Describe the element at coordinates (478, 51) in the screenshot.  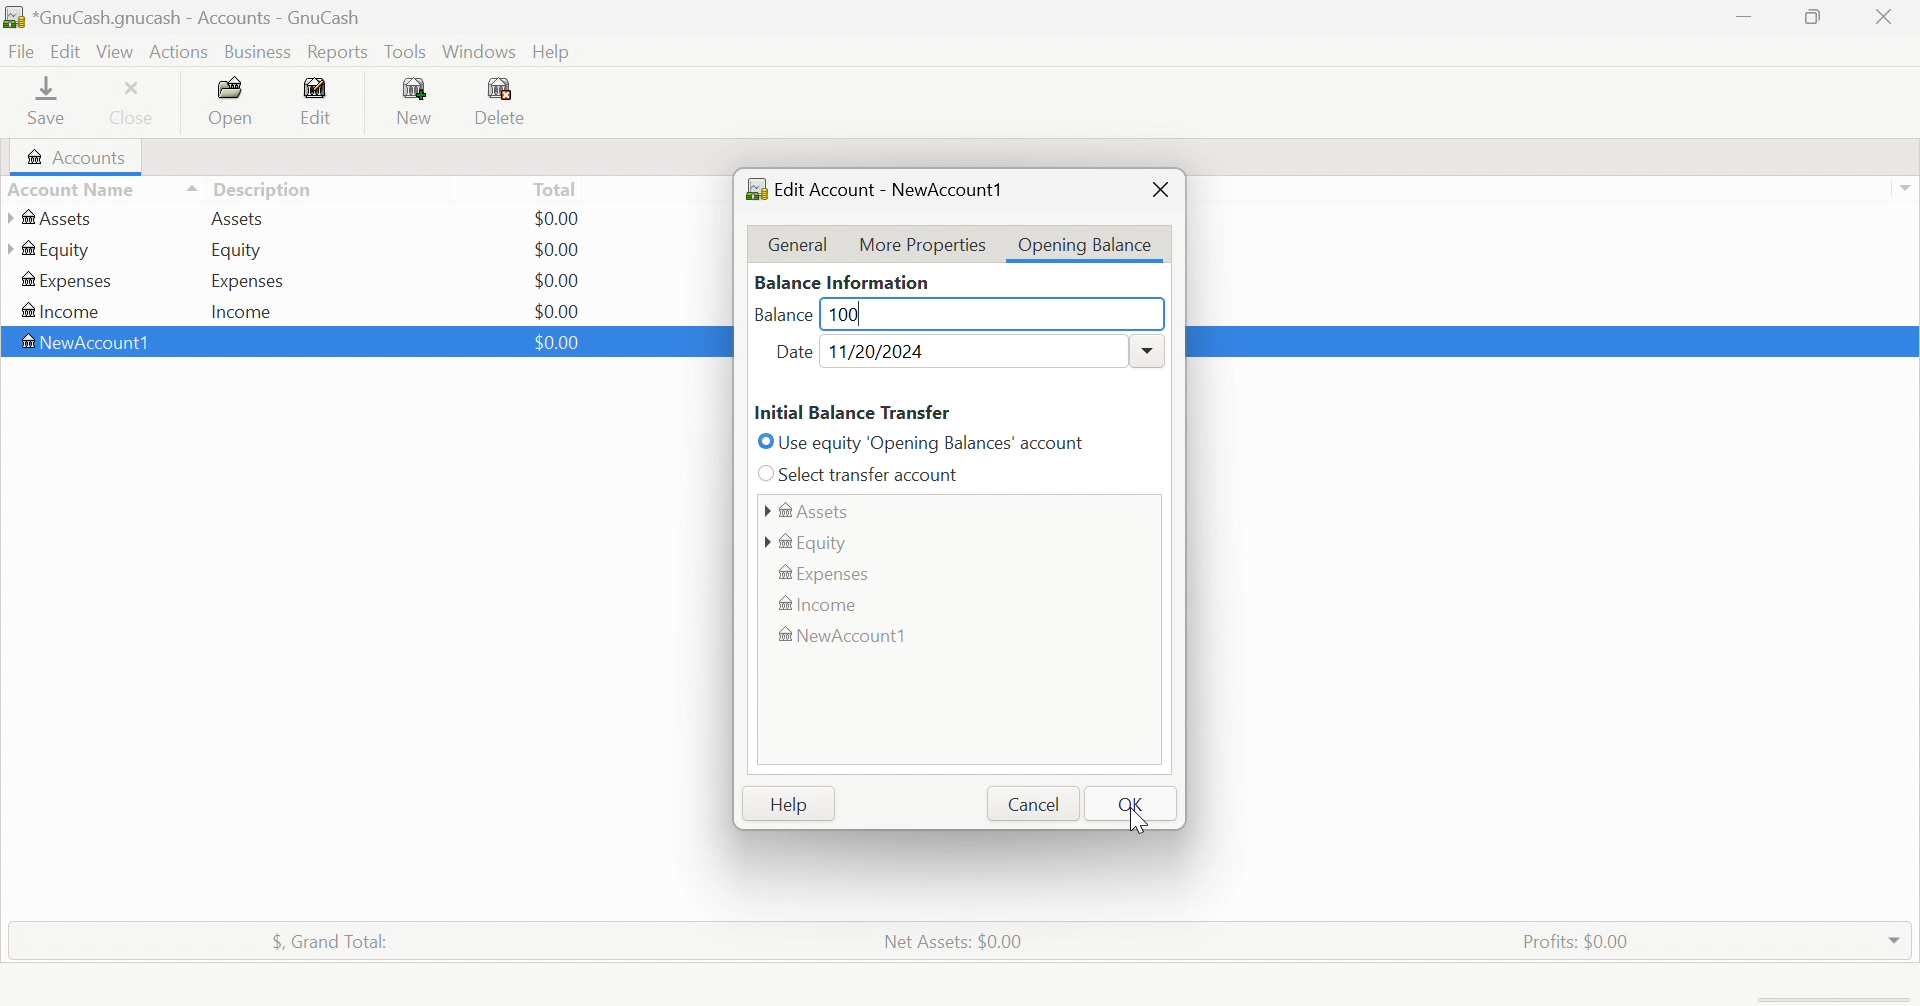
I see `Windows` at that location.